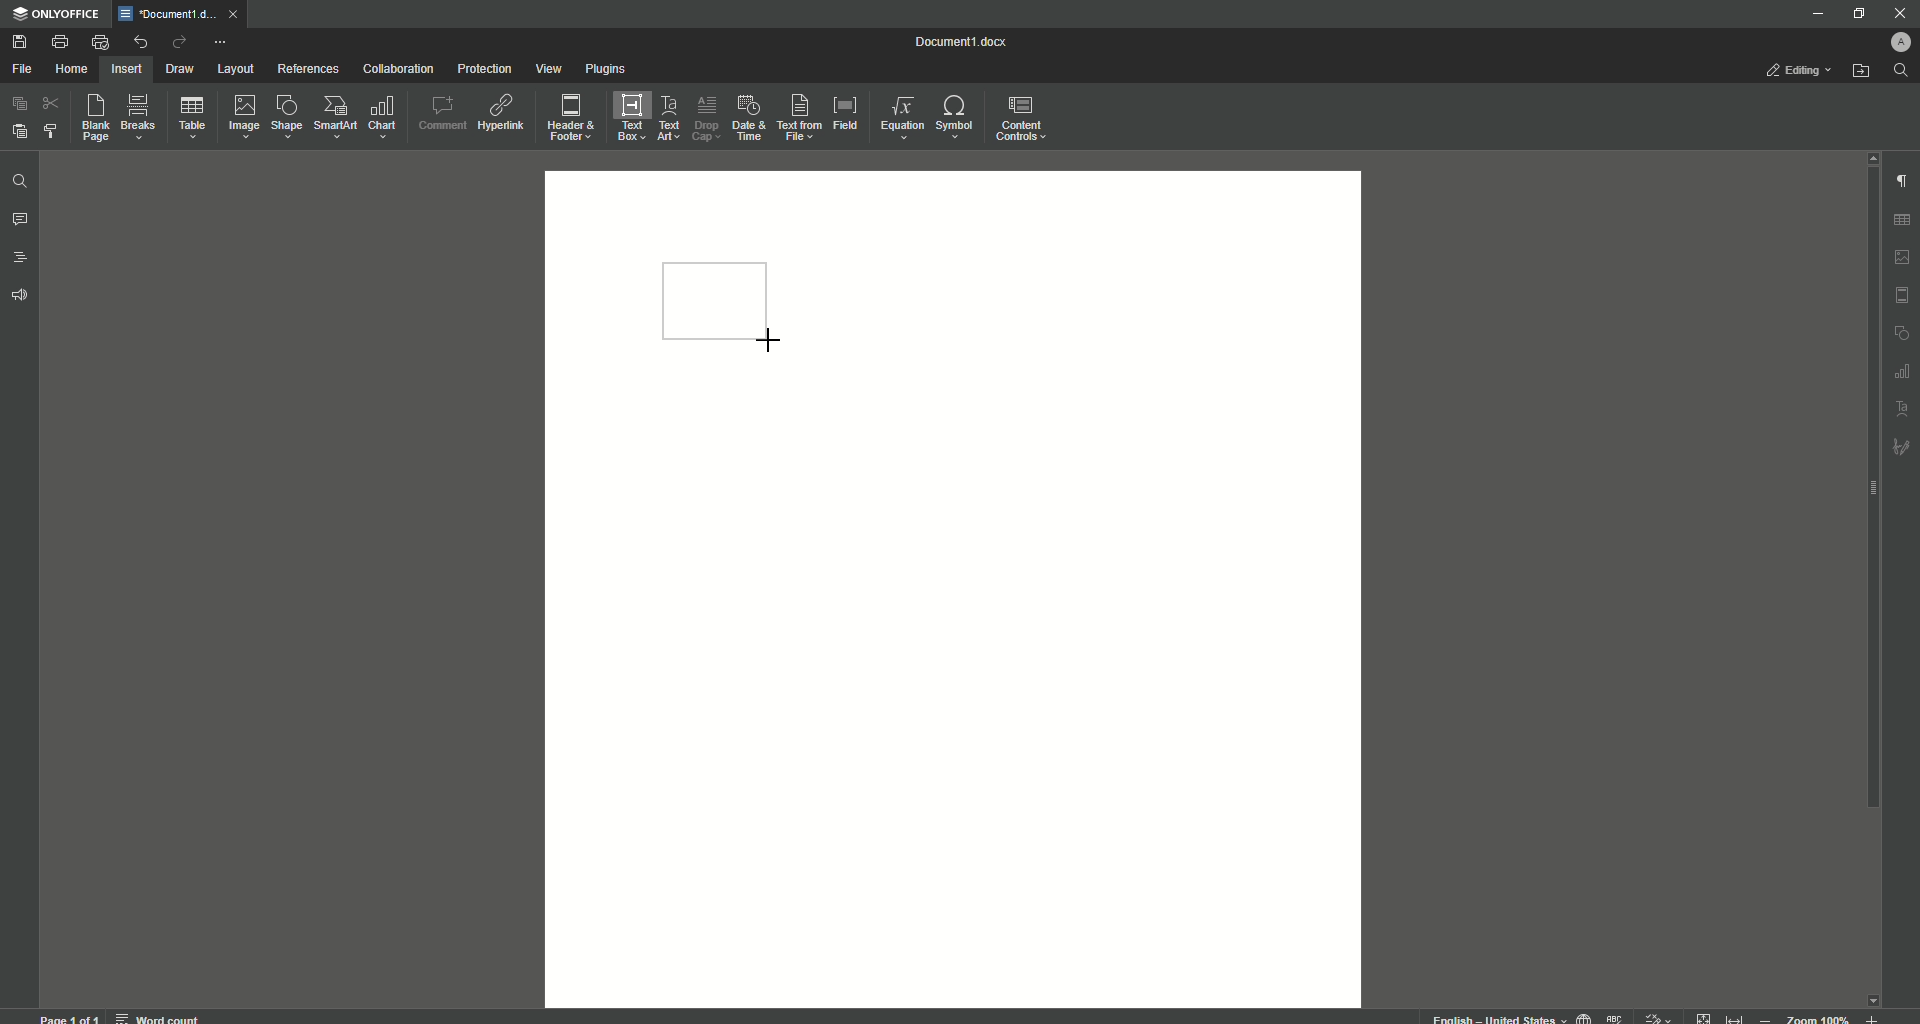 This screenshot has height=1024, width=1920. Describe the element at coordinates (398, 71) in the screenshot. I see `Collaboration` at that location.